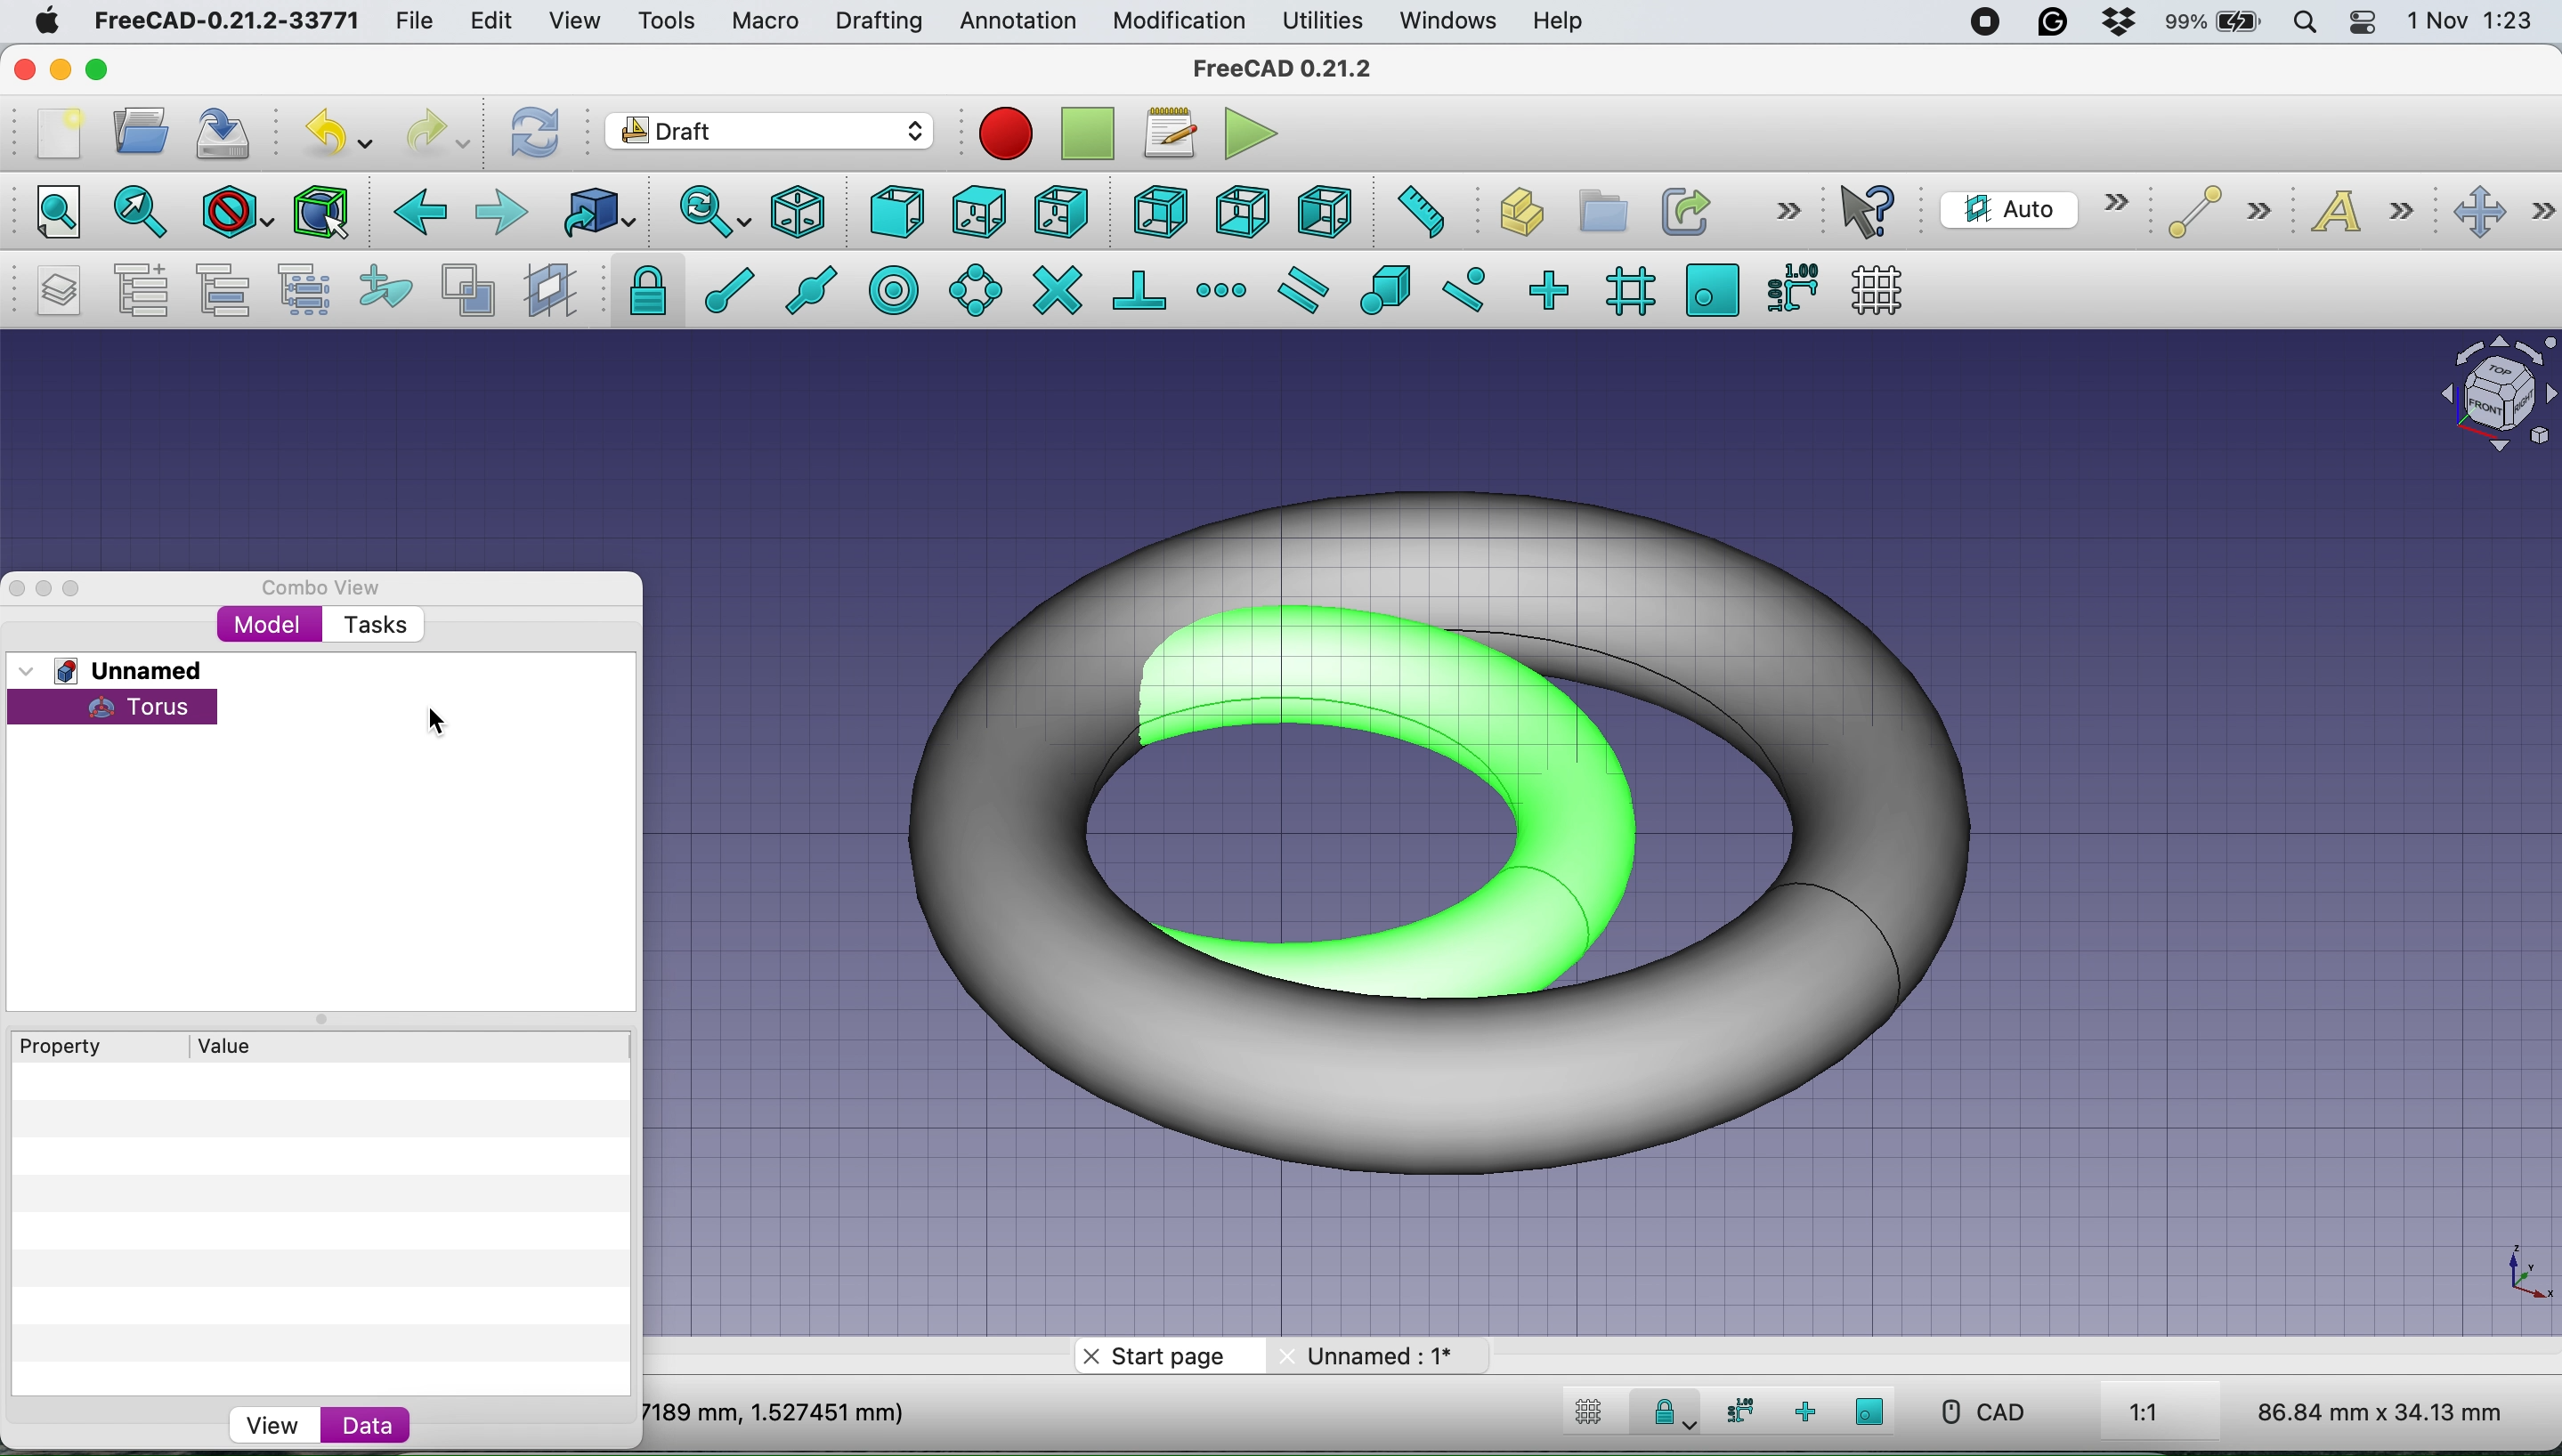  I want to click on drafting, so click(878, 23).